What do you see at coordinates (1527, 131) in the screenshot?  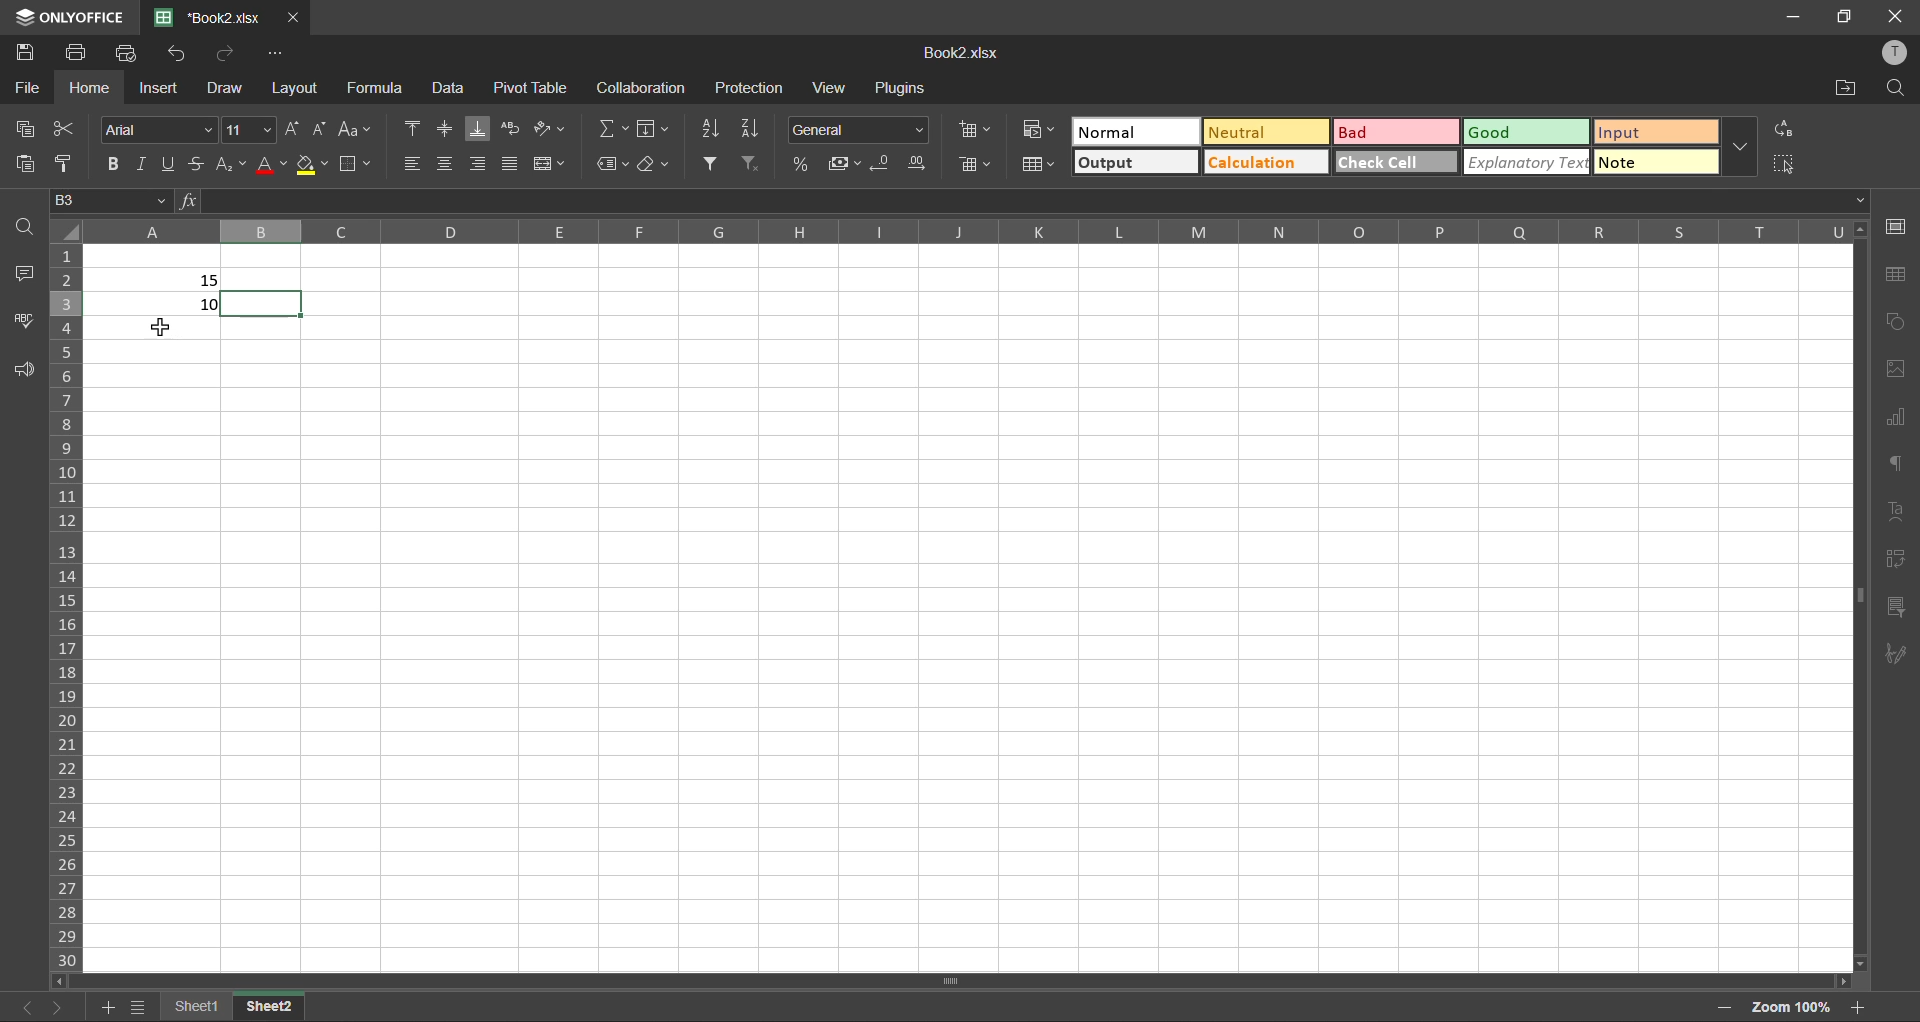 I see `good` at bounding box center [1527, 131].